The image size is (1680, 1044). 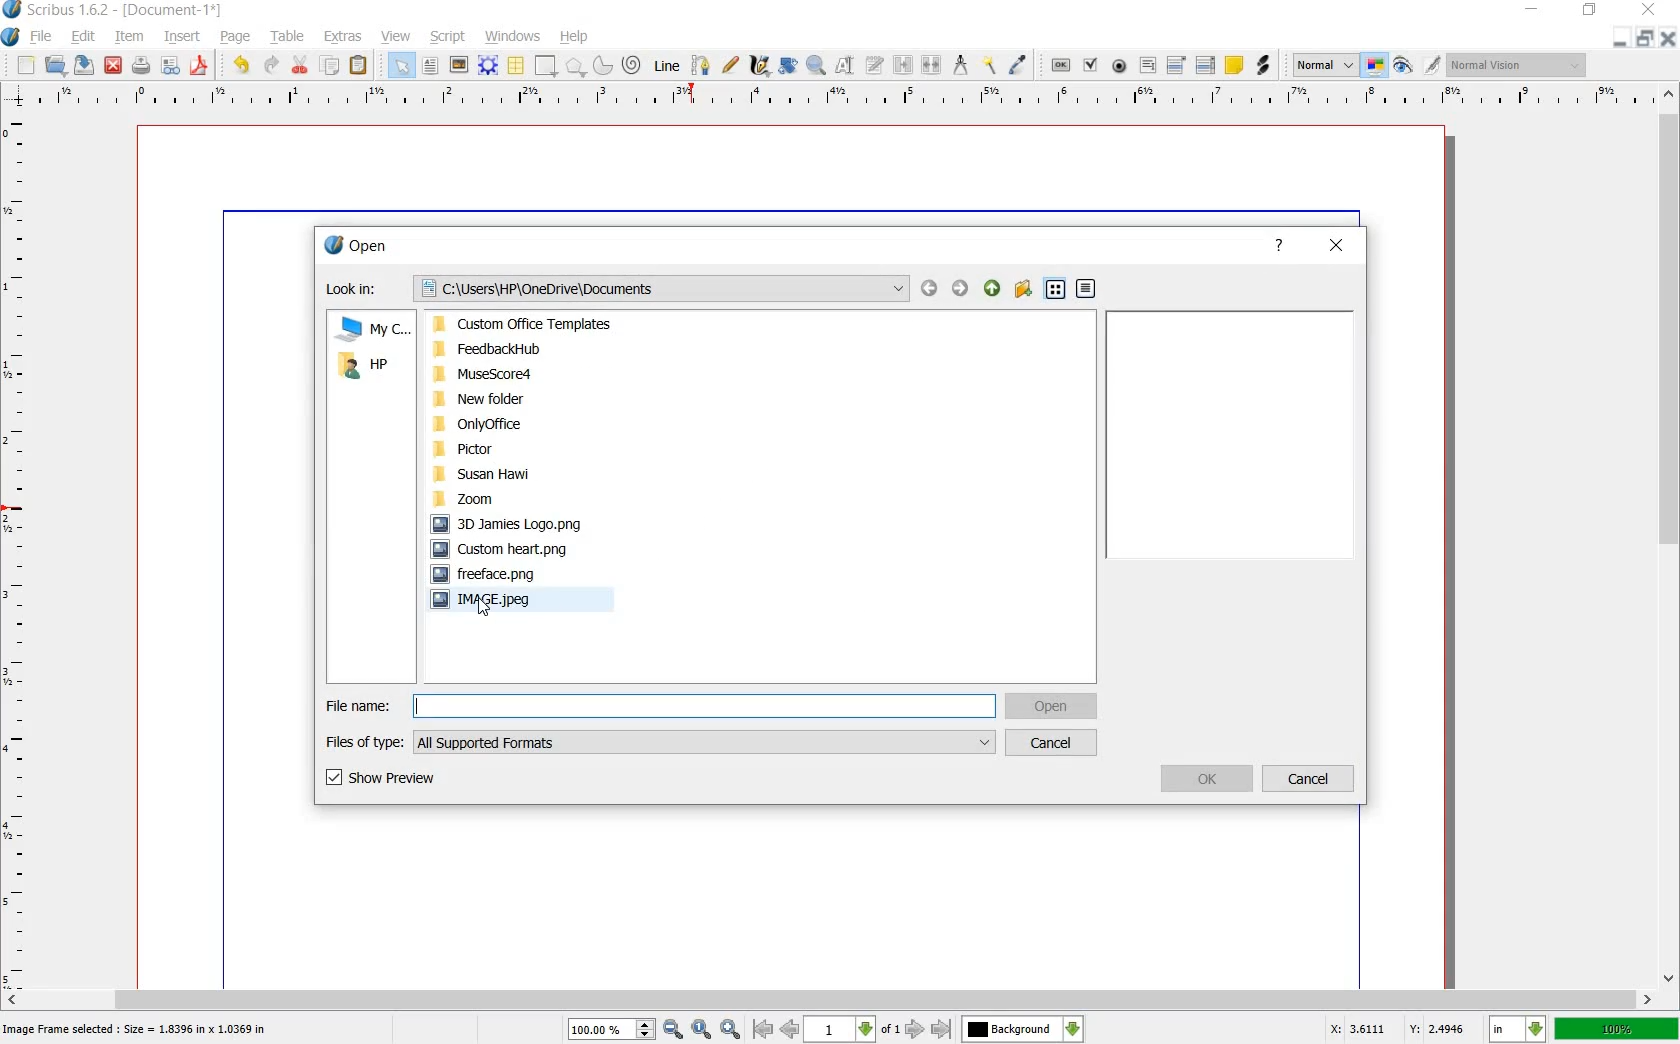 What do you see at coordinates (183, 10) in the screenshot?
I see `-[Document-1*]` at bounding box center [183, 10].